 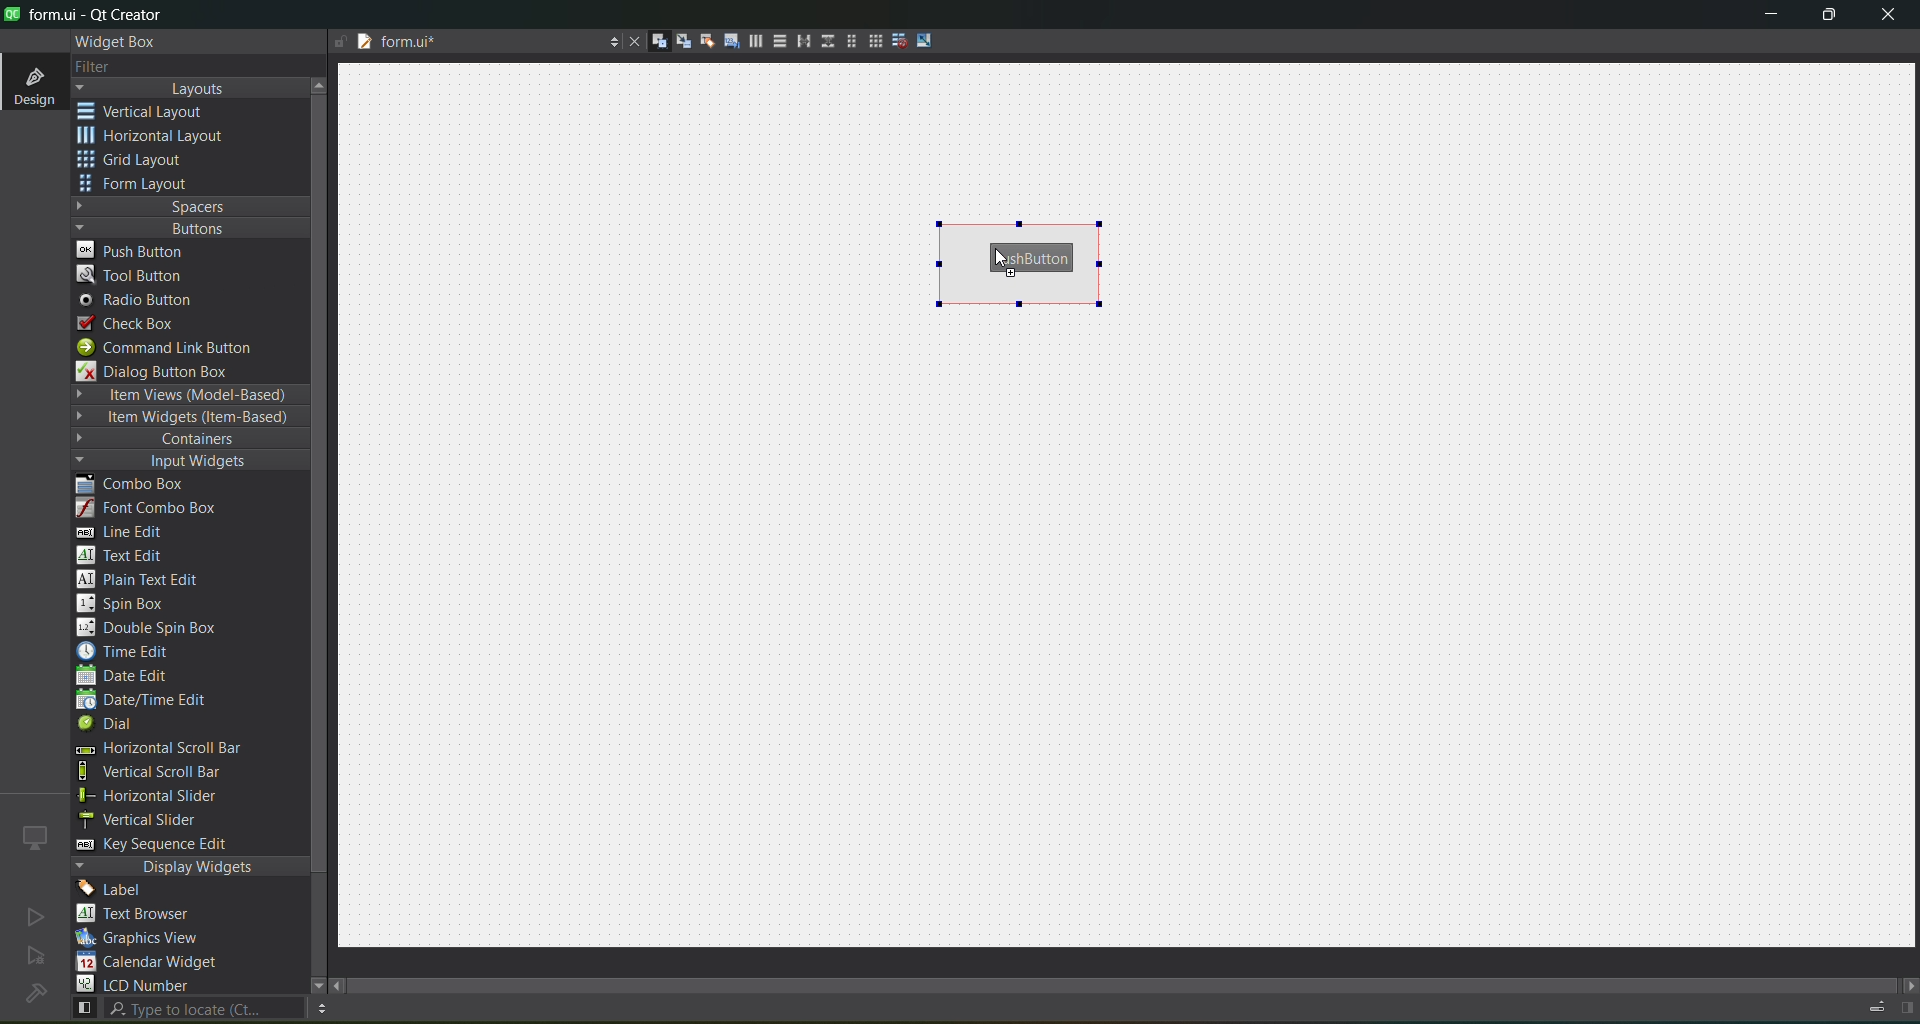 What do you see at coordinates (130, 532) in the screenshot?
I see `line edit ` at bounding box center [130, 532].